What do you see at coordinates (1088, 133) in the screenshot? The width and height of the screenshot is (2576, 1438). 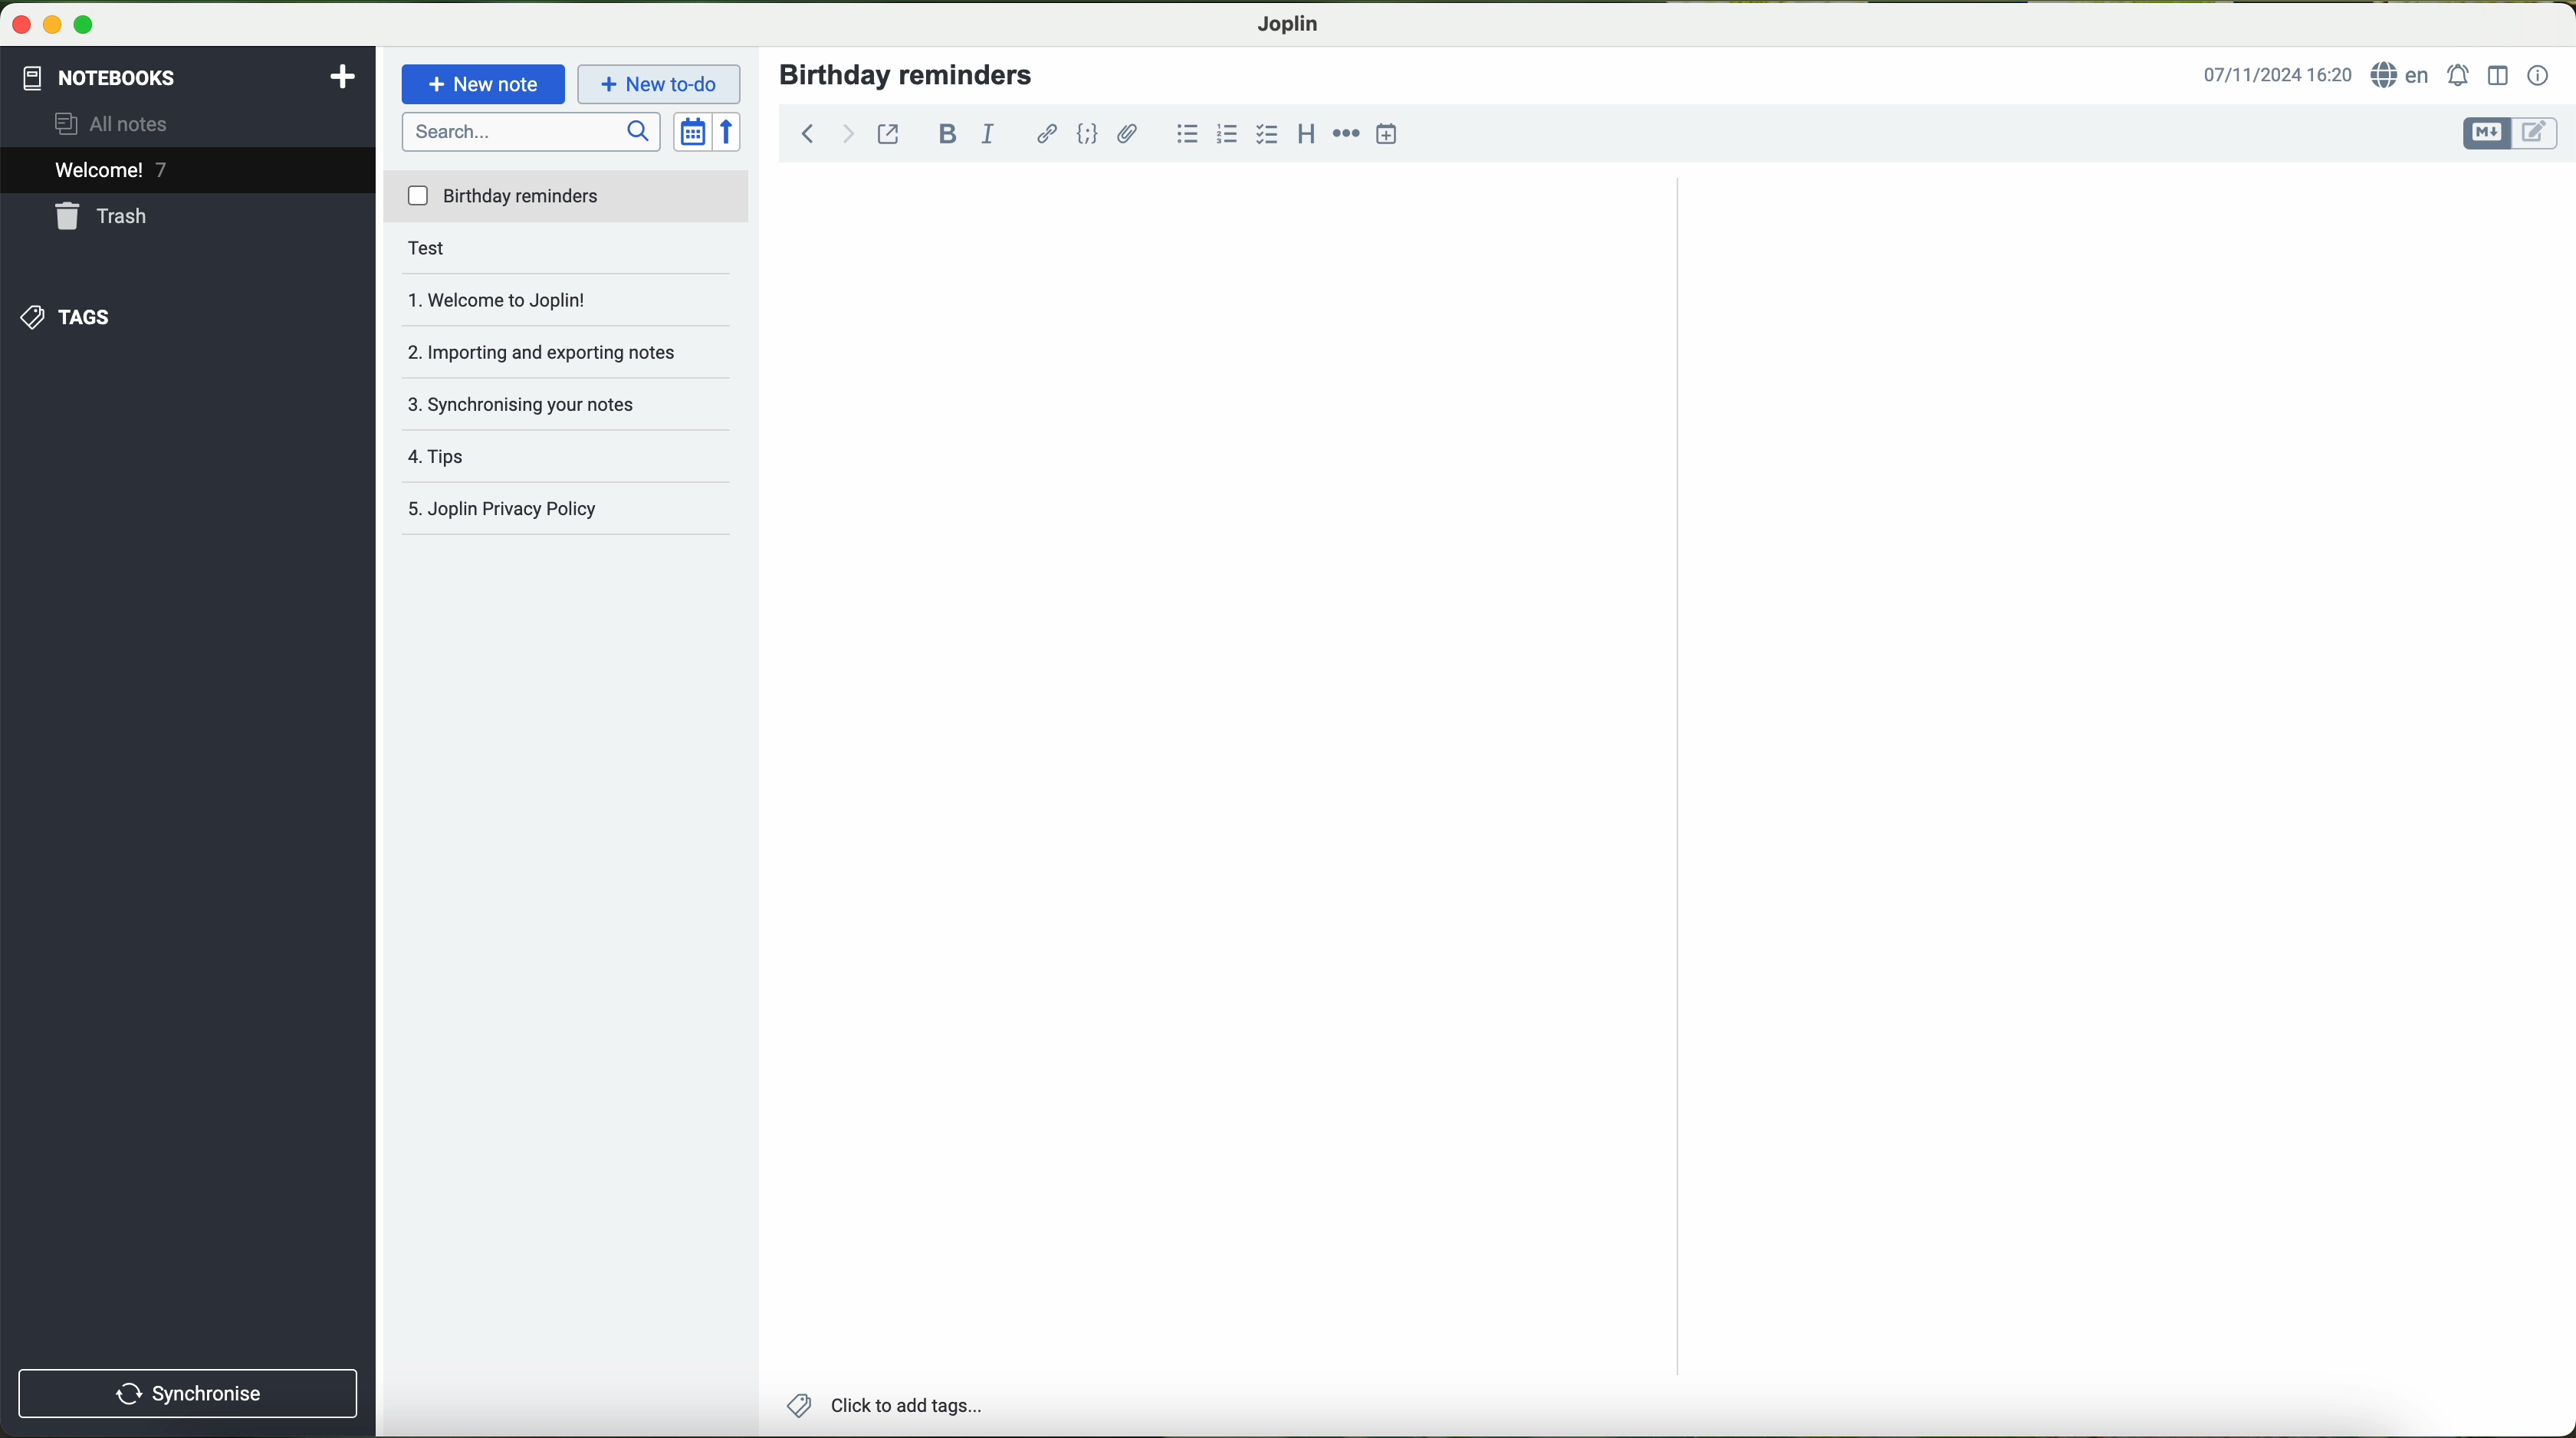 I see `code` at bounding box center [1088, 133].